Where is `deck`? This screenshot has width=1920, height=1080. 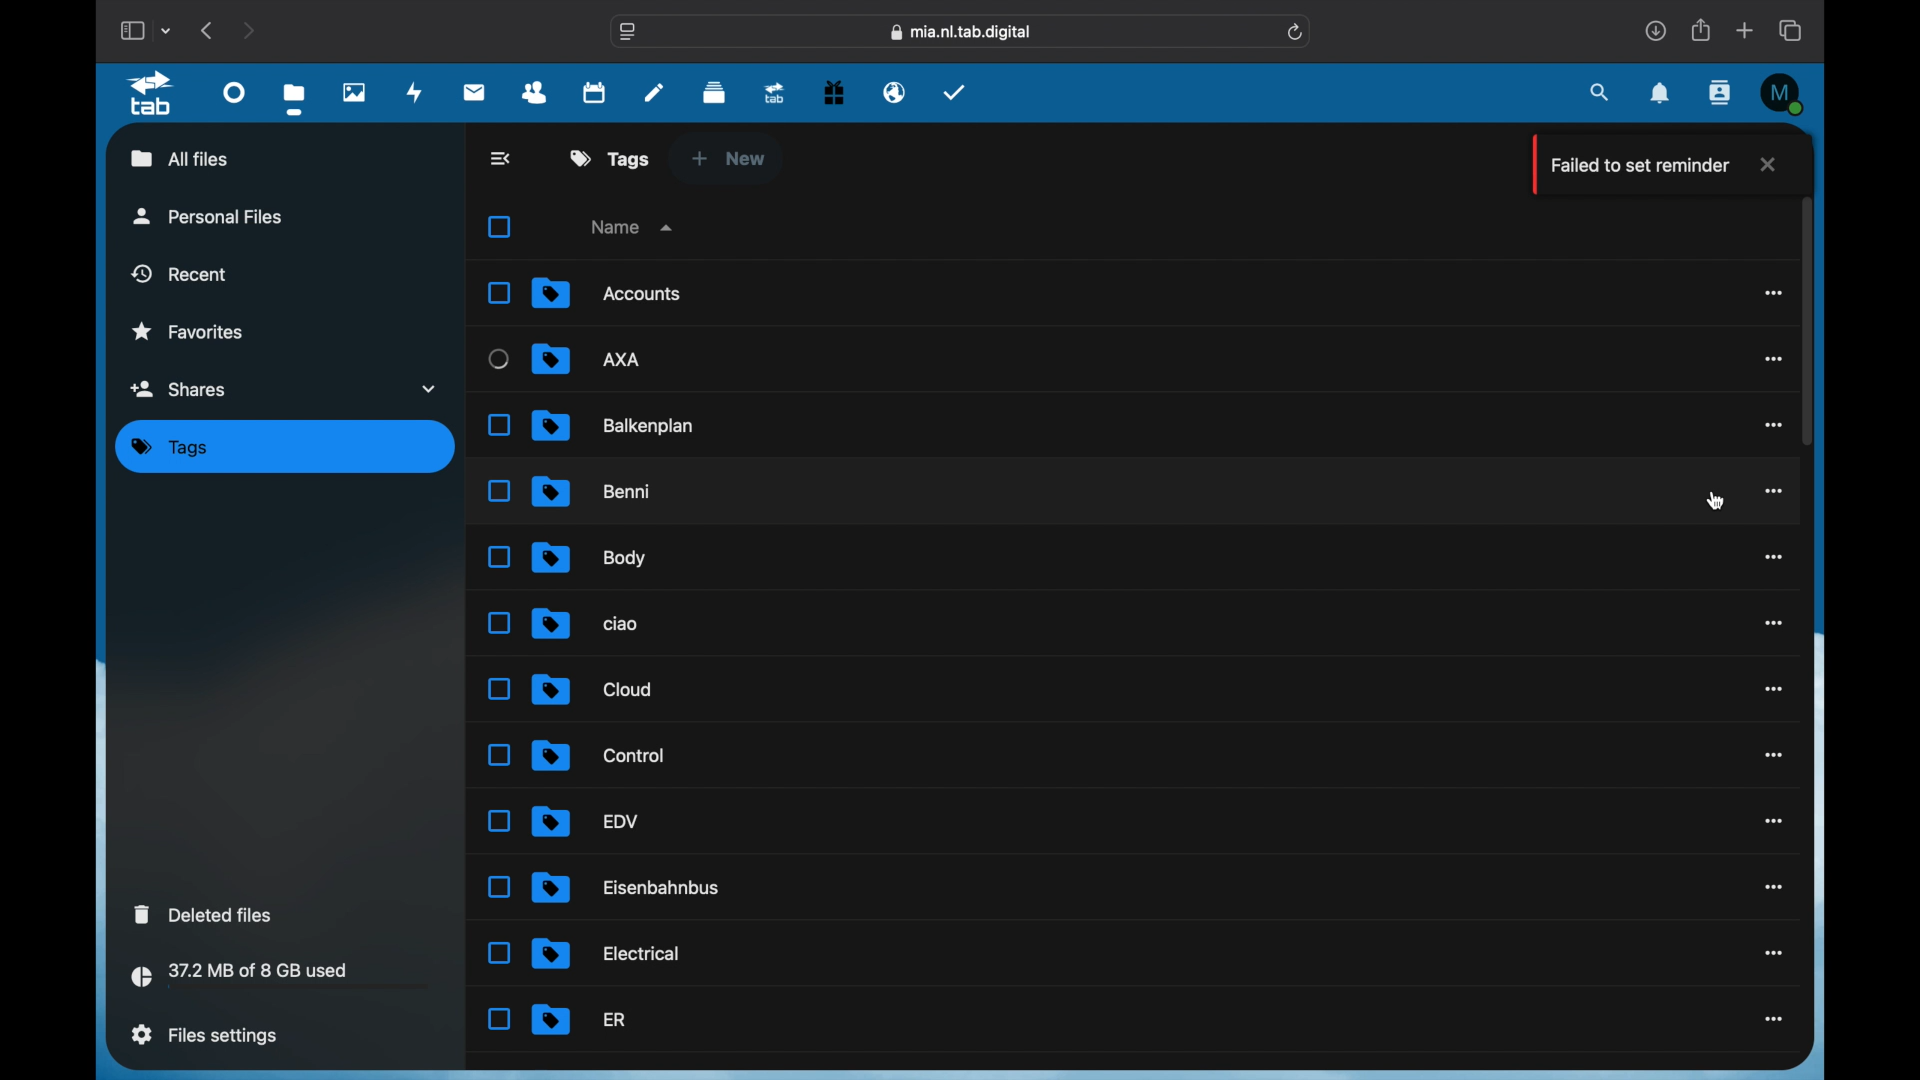
deck is located at coordinates (715, 90).